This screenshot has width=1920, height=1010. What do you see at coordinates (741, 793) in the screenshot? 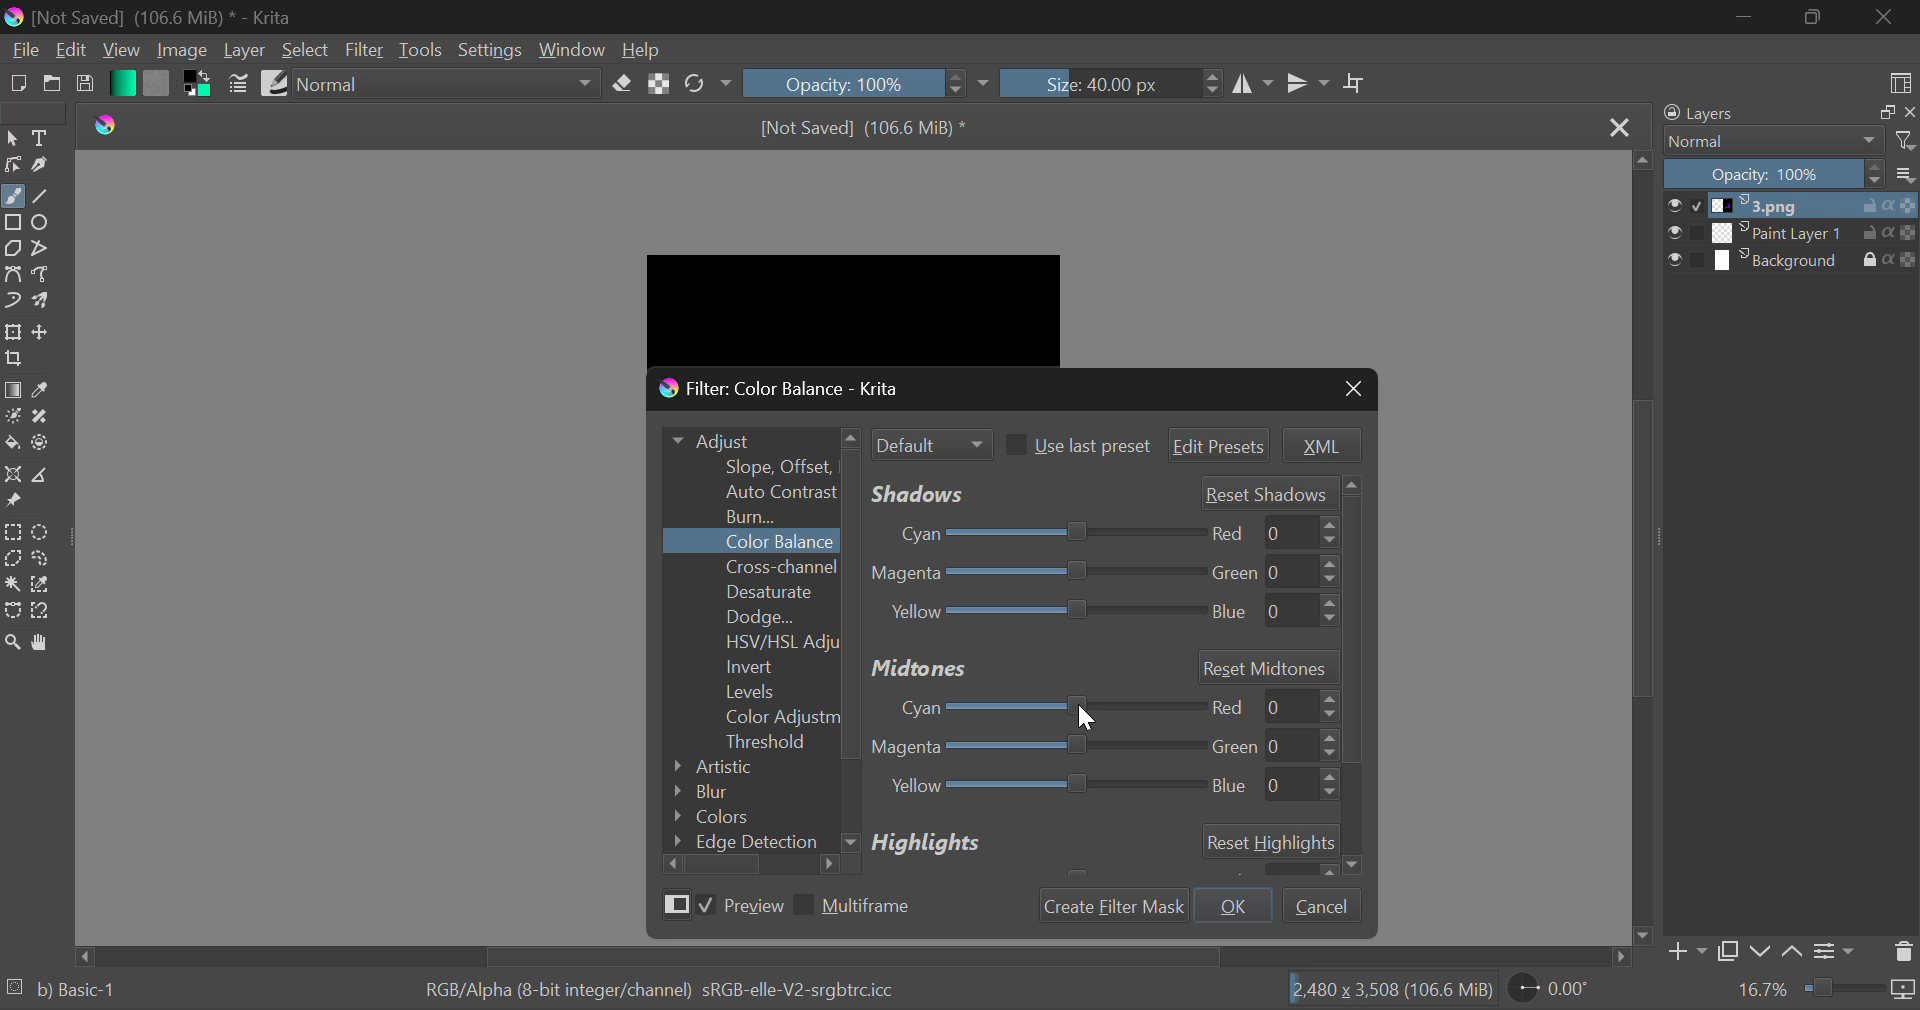
I see `Blur` at bounding box center [741, 793].